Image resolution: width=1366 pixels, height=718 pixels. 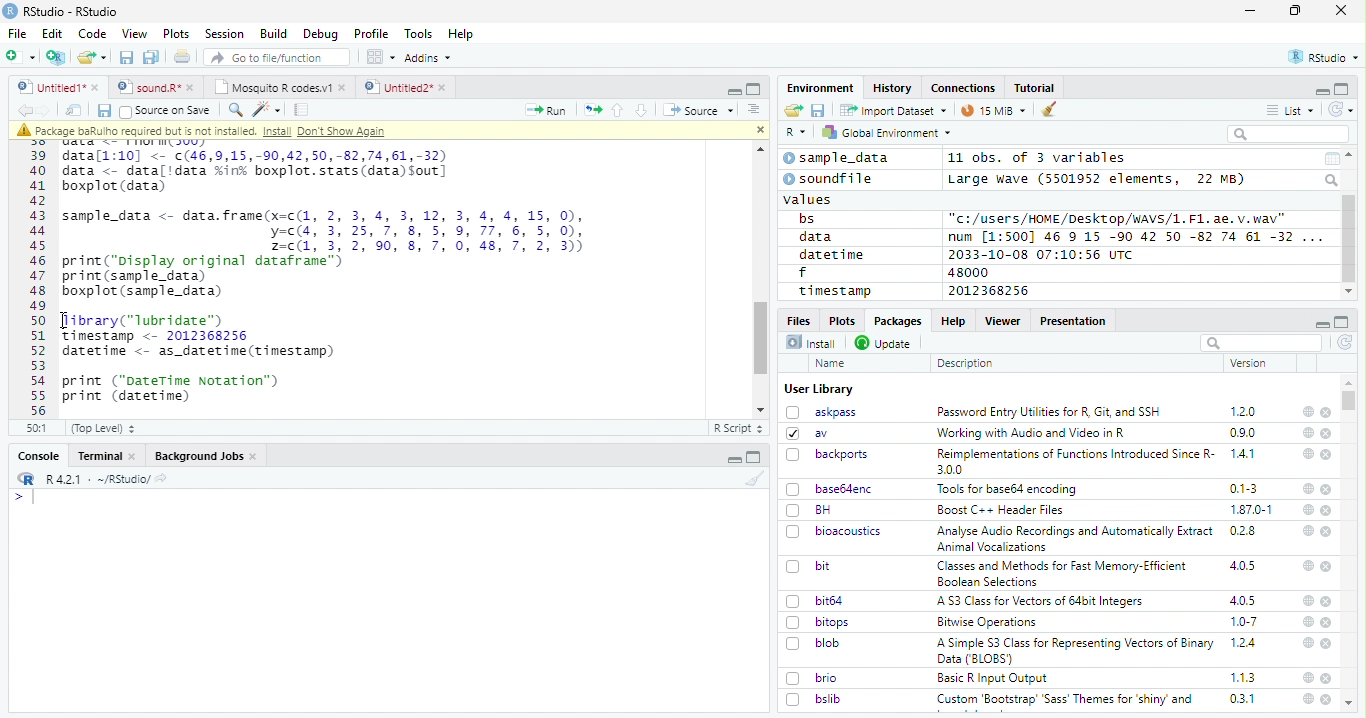 What do you see at coordinates (811, 510) in the screenshot?
I see `BH` at bounding box center [811, 510].